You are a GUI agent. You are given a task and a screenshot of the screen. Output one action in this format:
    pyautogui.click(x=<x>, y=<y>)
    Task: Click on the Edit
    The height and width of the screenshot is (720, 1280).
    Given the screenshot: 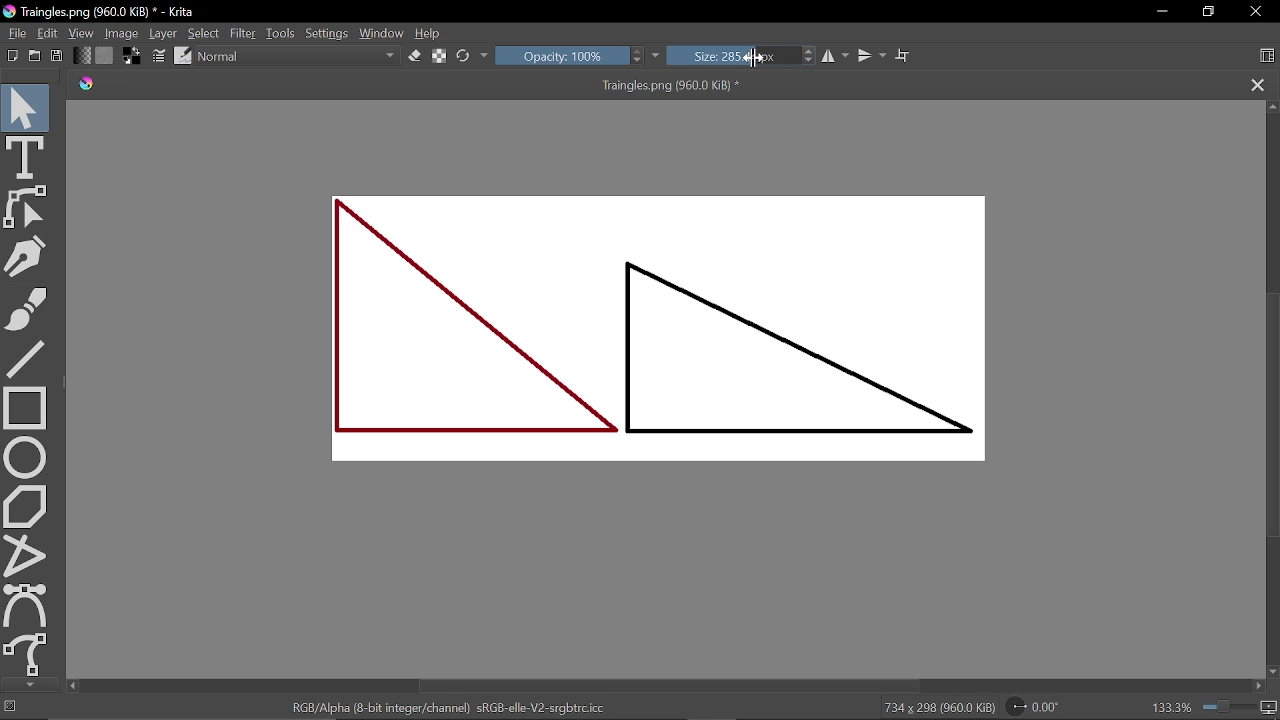 What is the action you would take?
    pyautogui.click(x=47, y=33)
    